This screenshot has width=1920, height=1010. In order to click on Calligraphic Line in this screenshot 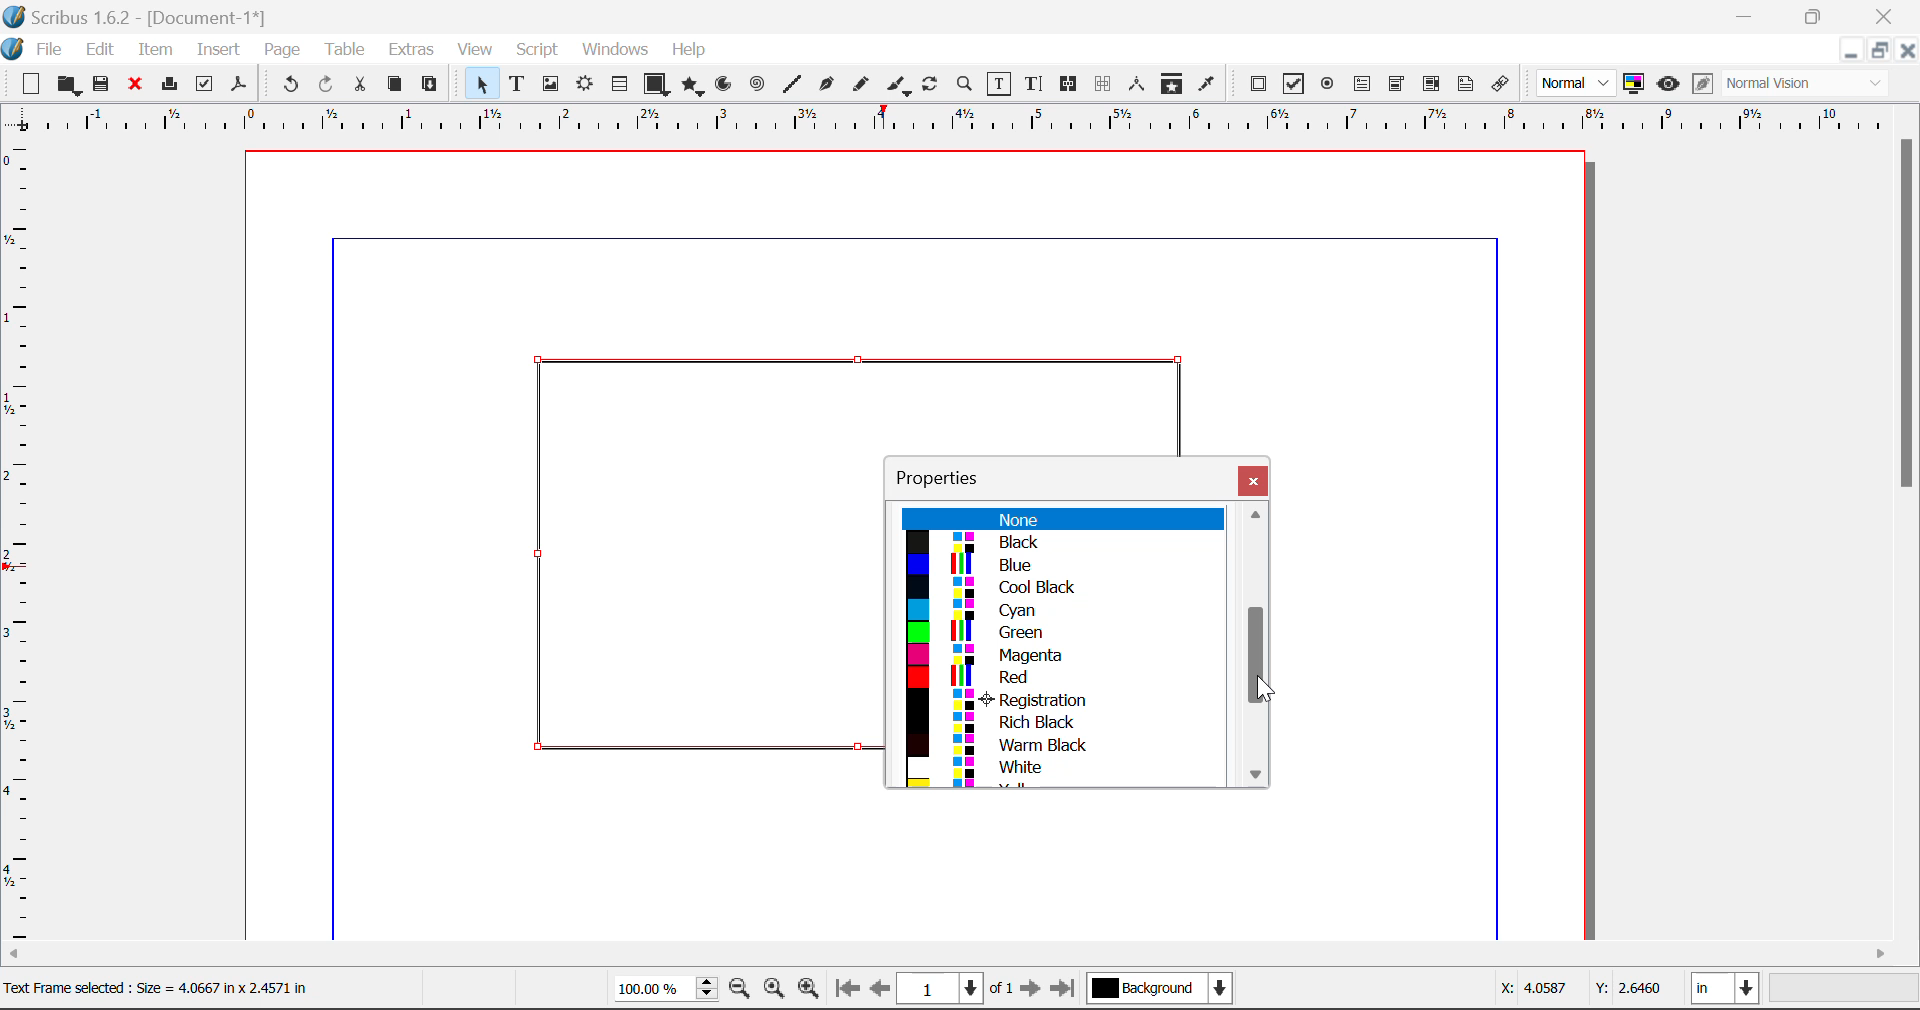, I will do `click(894, 85)`.